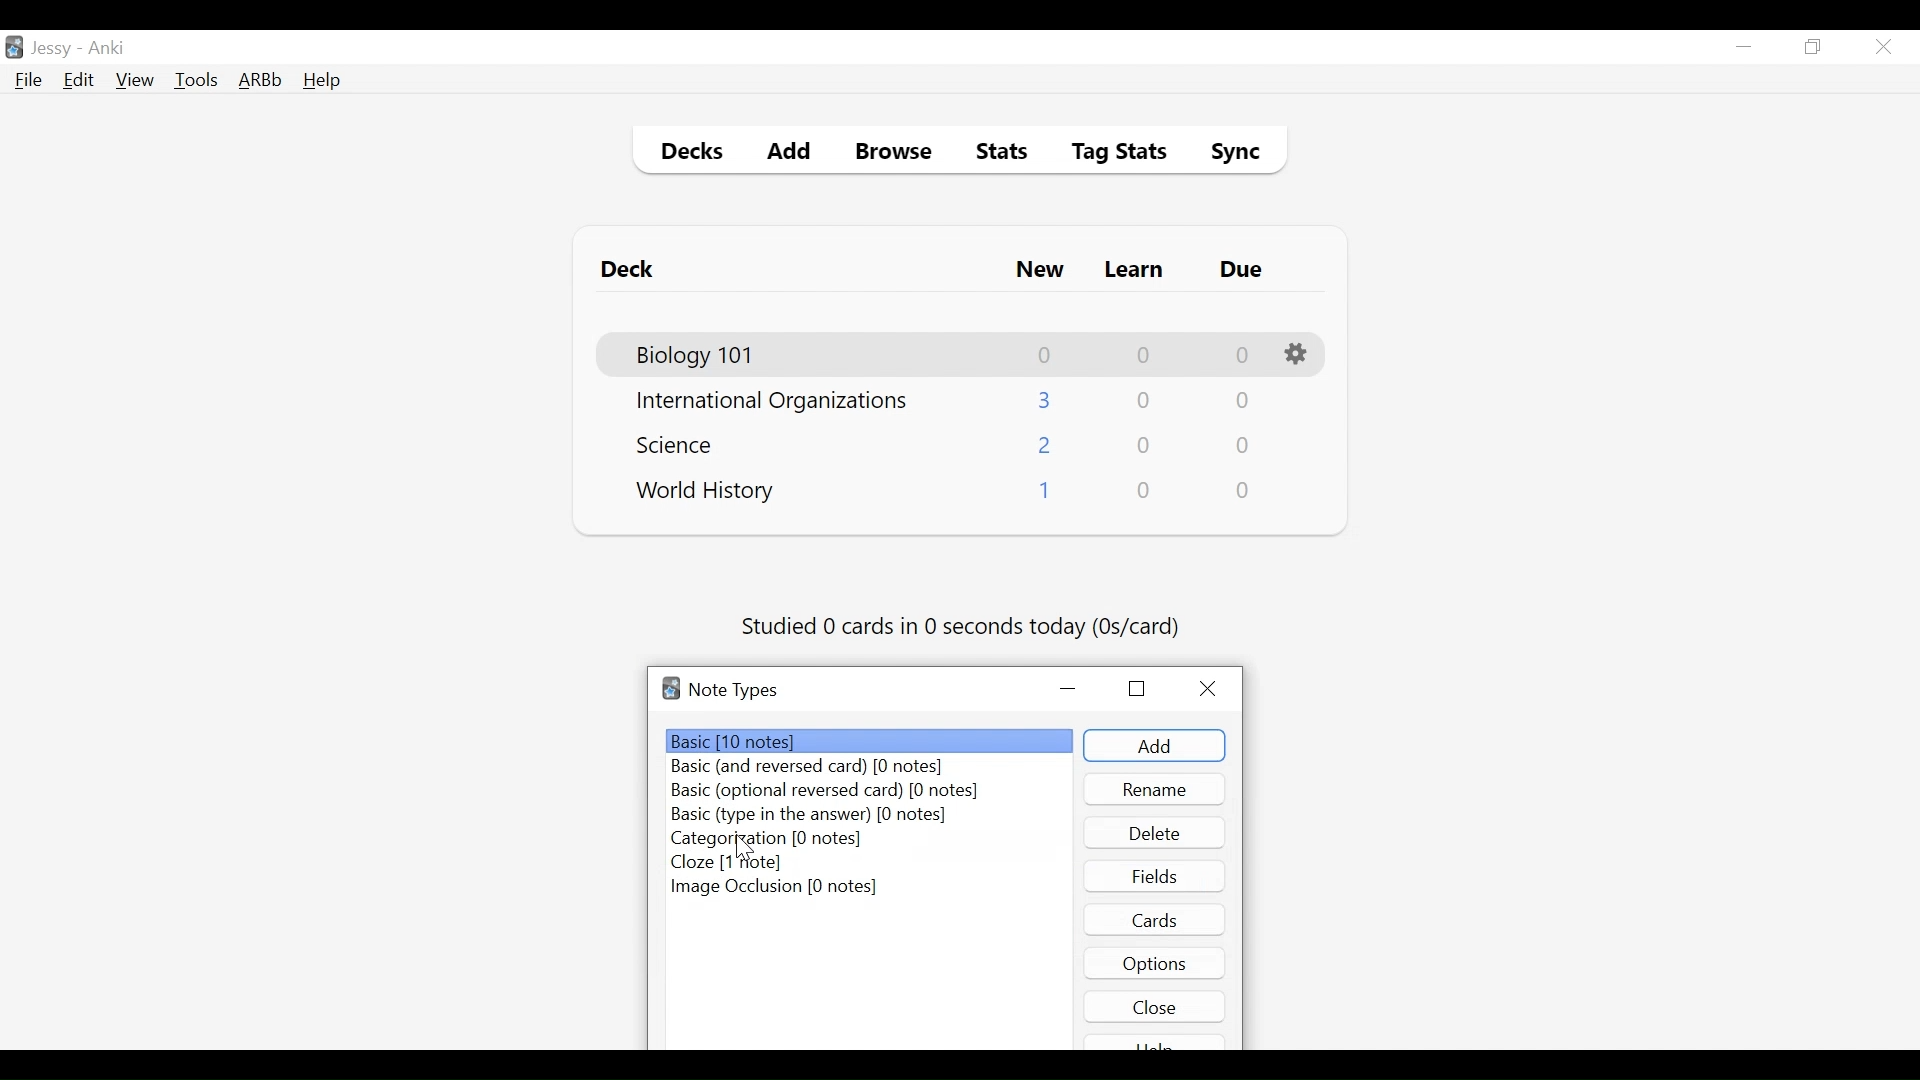 The image size is (1920, 1080). I want to click on New Card Count, so click(1046, 400).